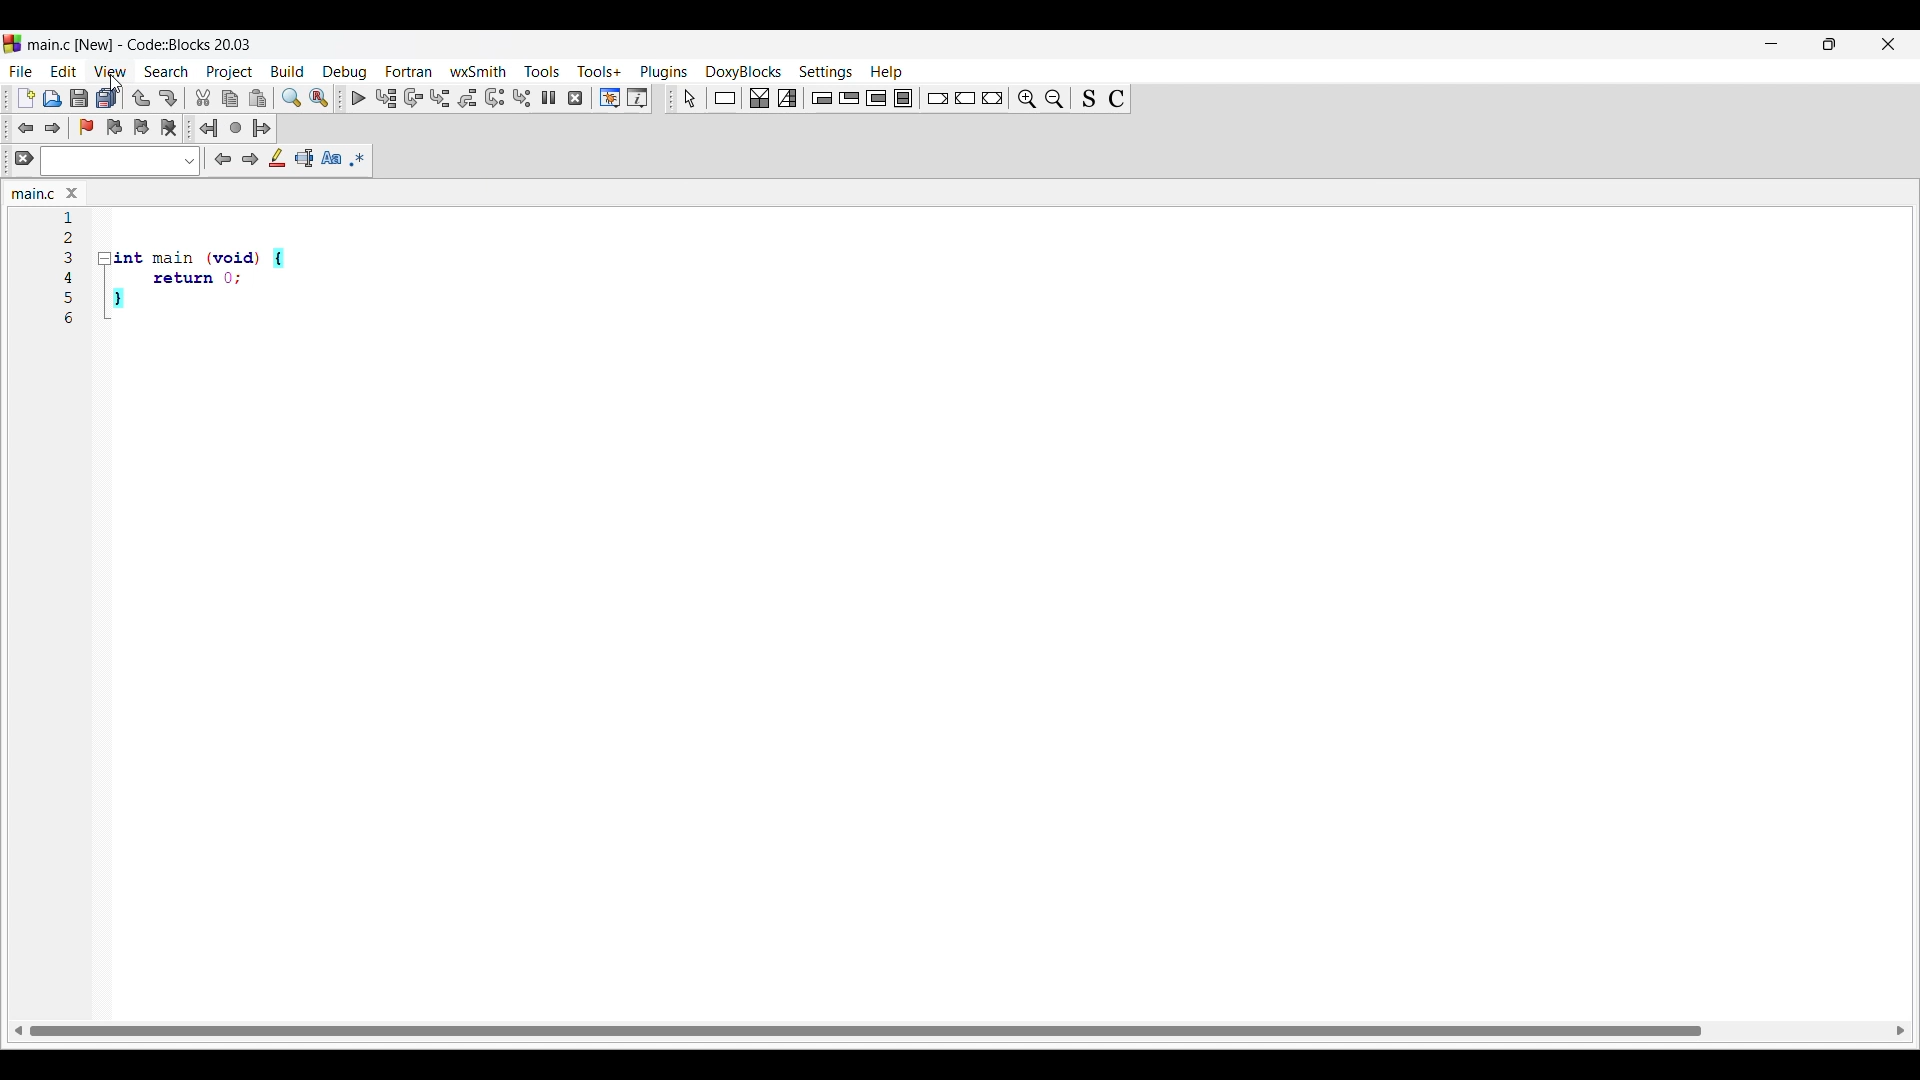  I want to click on Step into instruction, so click(522, 98).